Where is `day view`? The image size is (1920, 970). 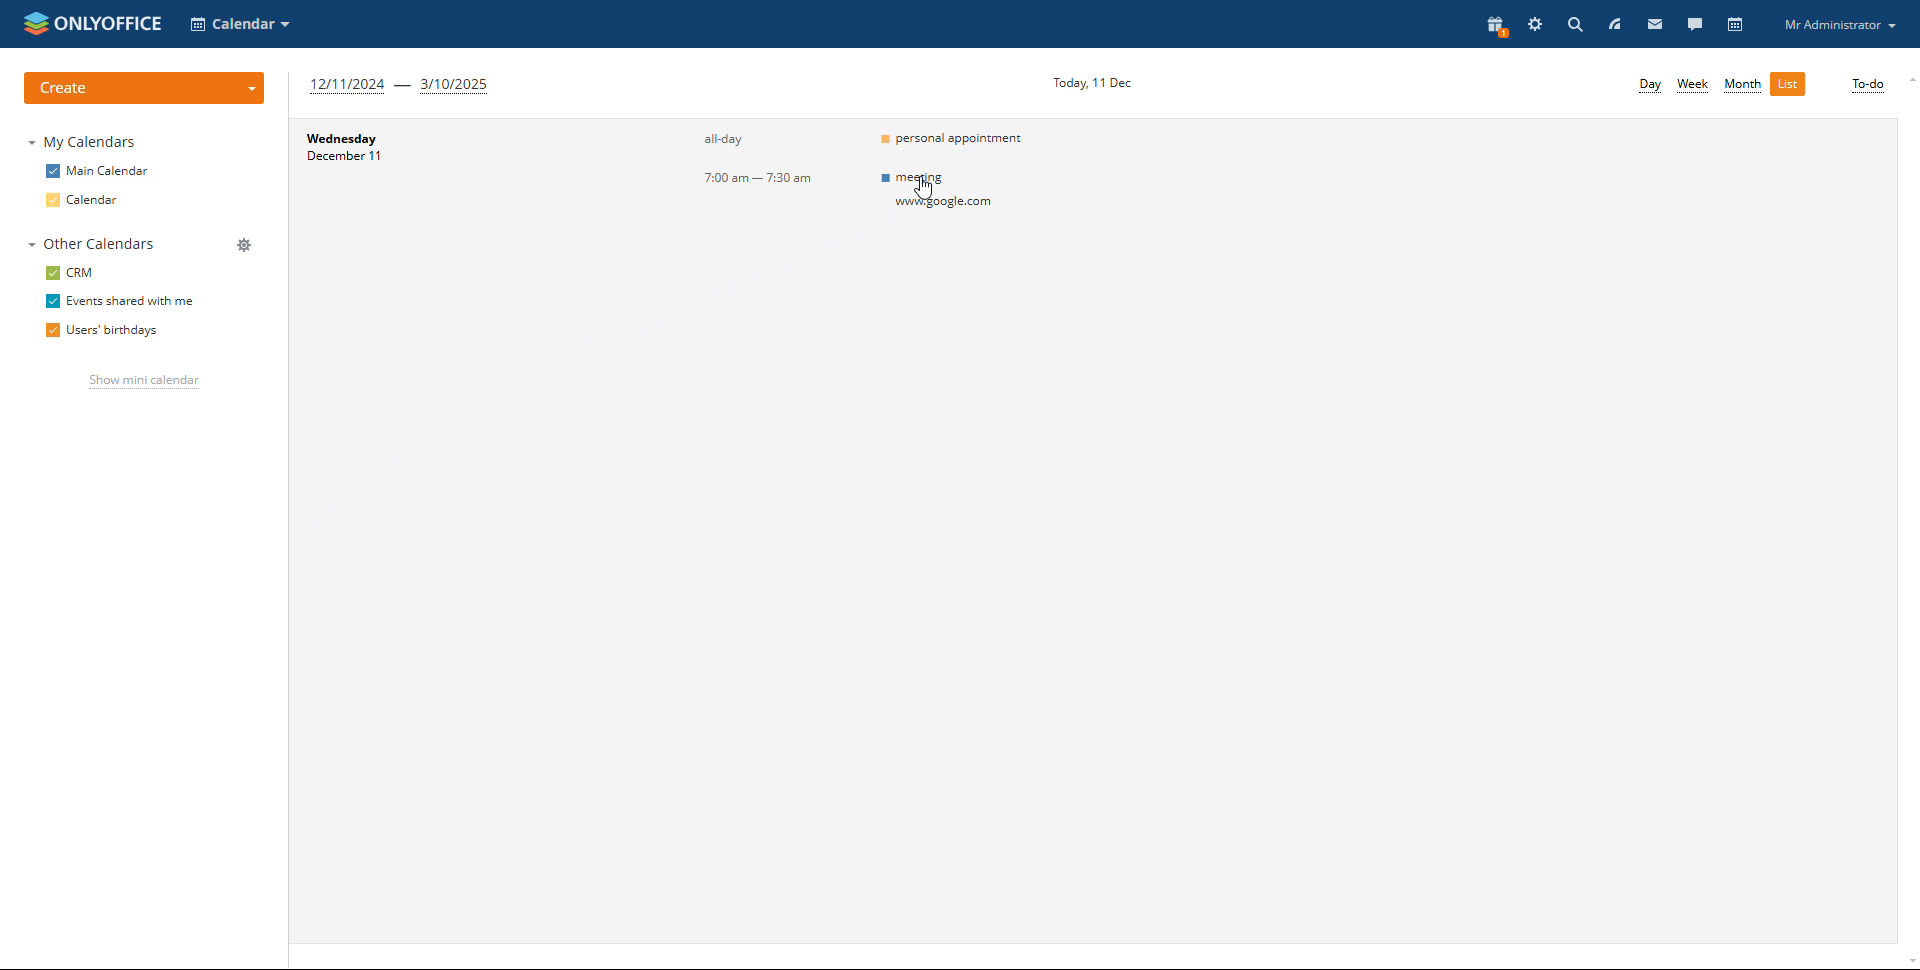
day view is located at coordinates (1650, 86).